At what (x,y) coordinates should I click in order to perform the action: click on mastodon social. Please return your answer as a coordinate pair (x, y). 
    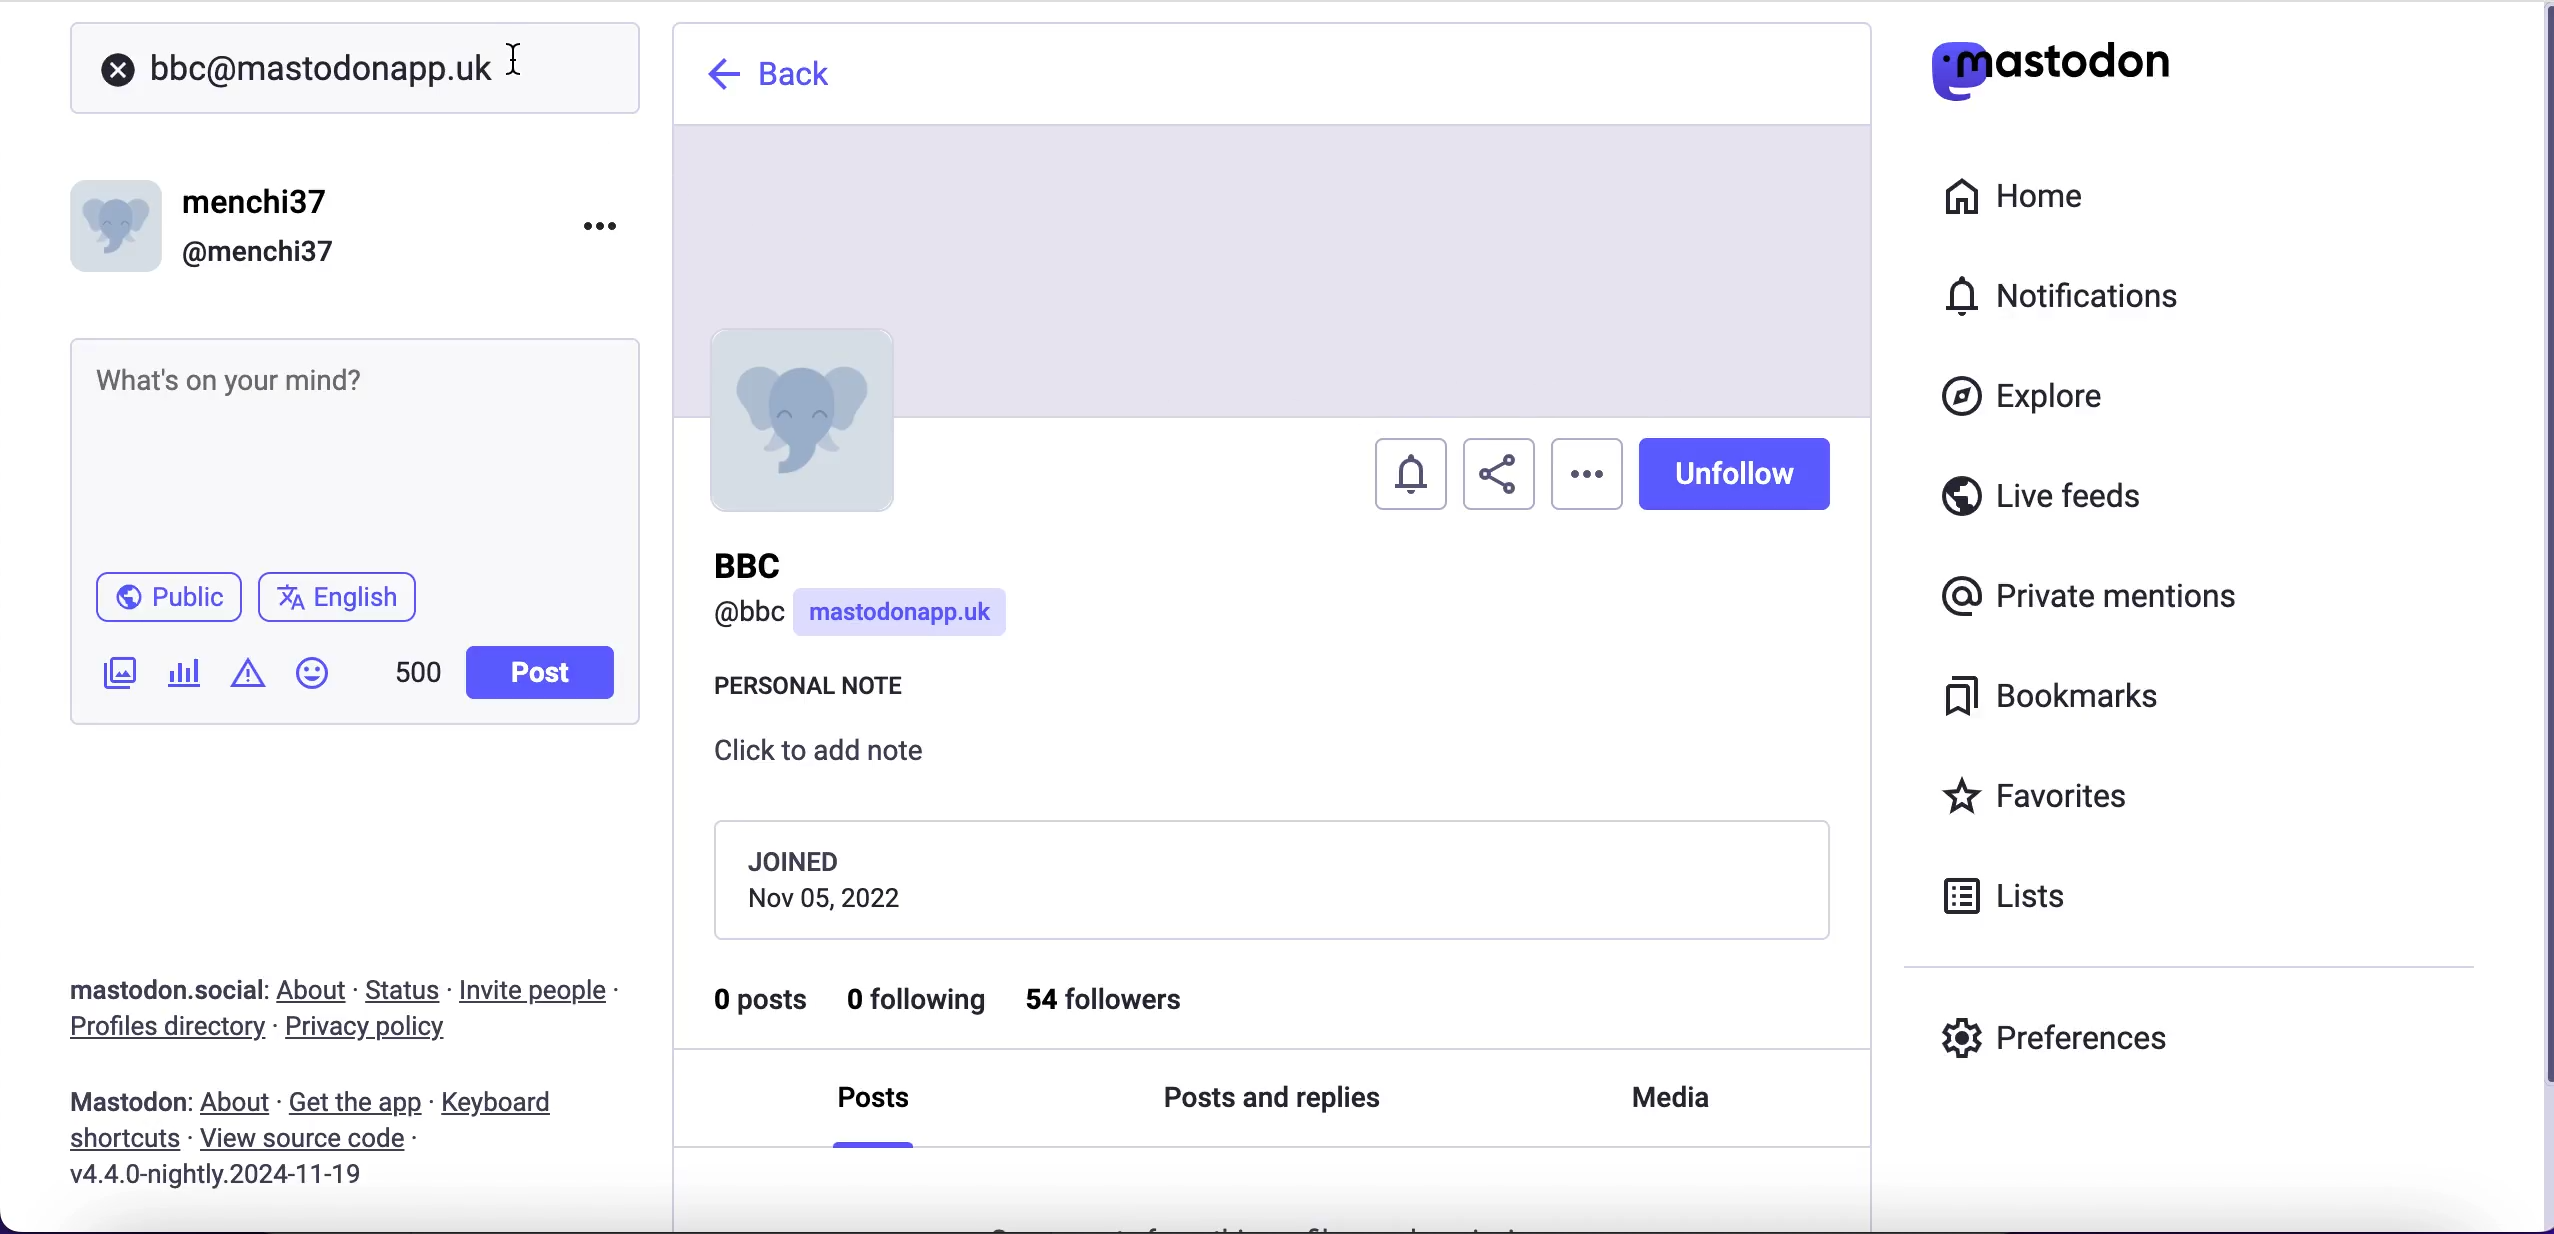
    Looking at the image, I should click on (140, 991).